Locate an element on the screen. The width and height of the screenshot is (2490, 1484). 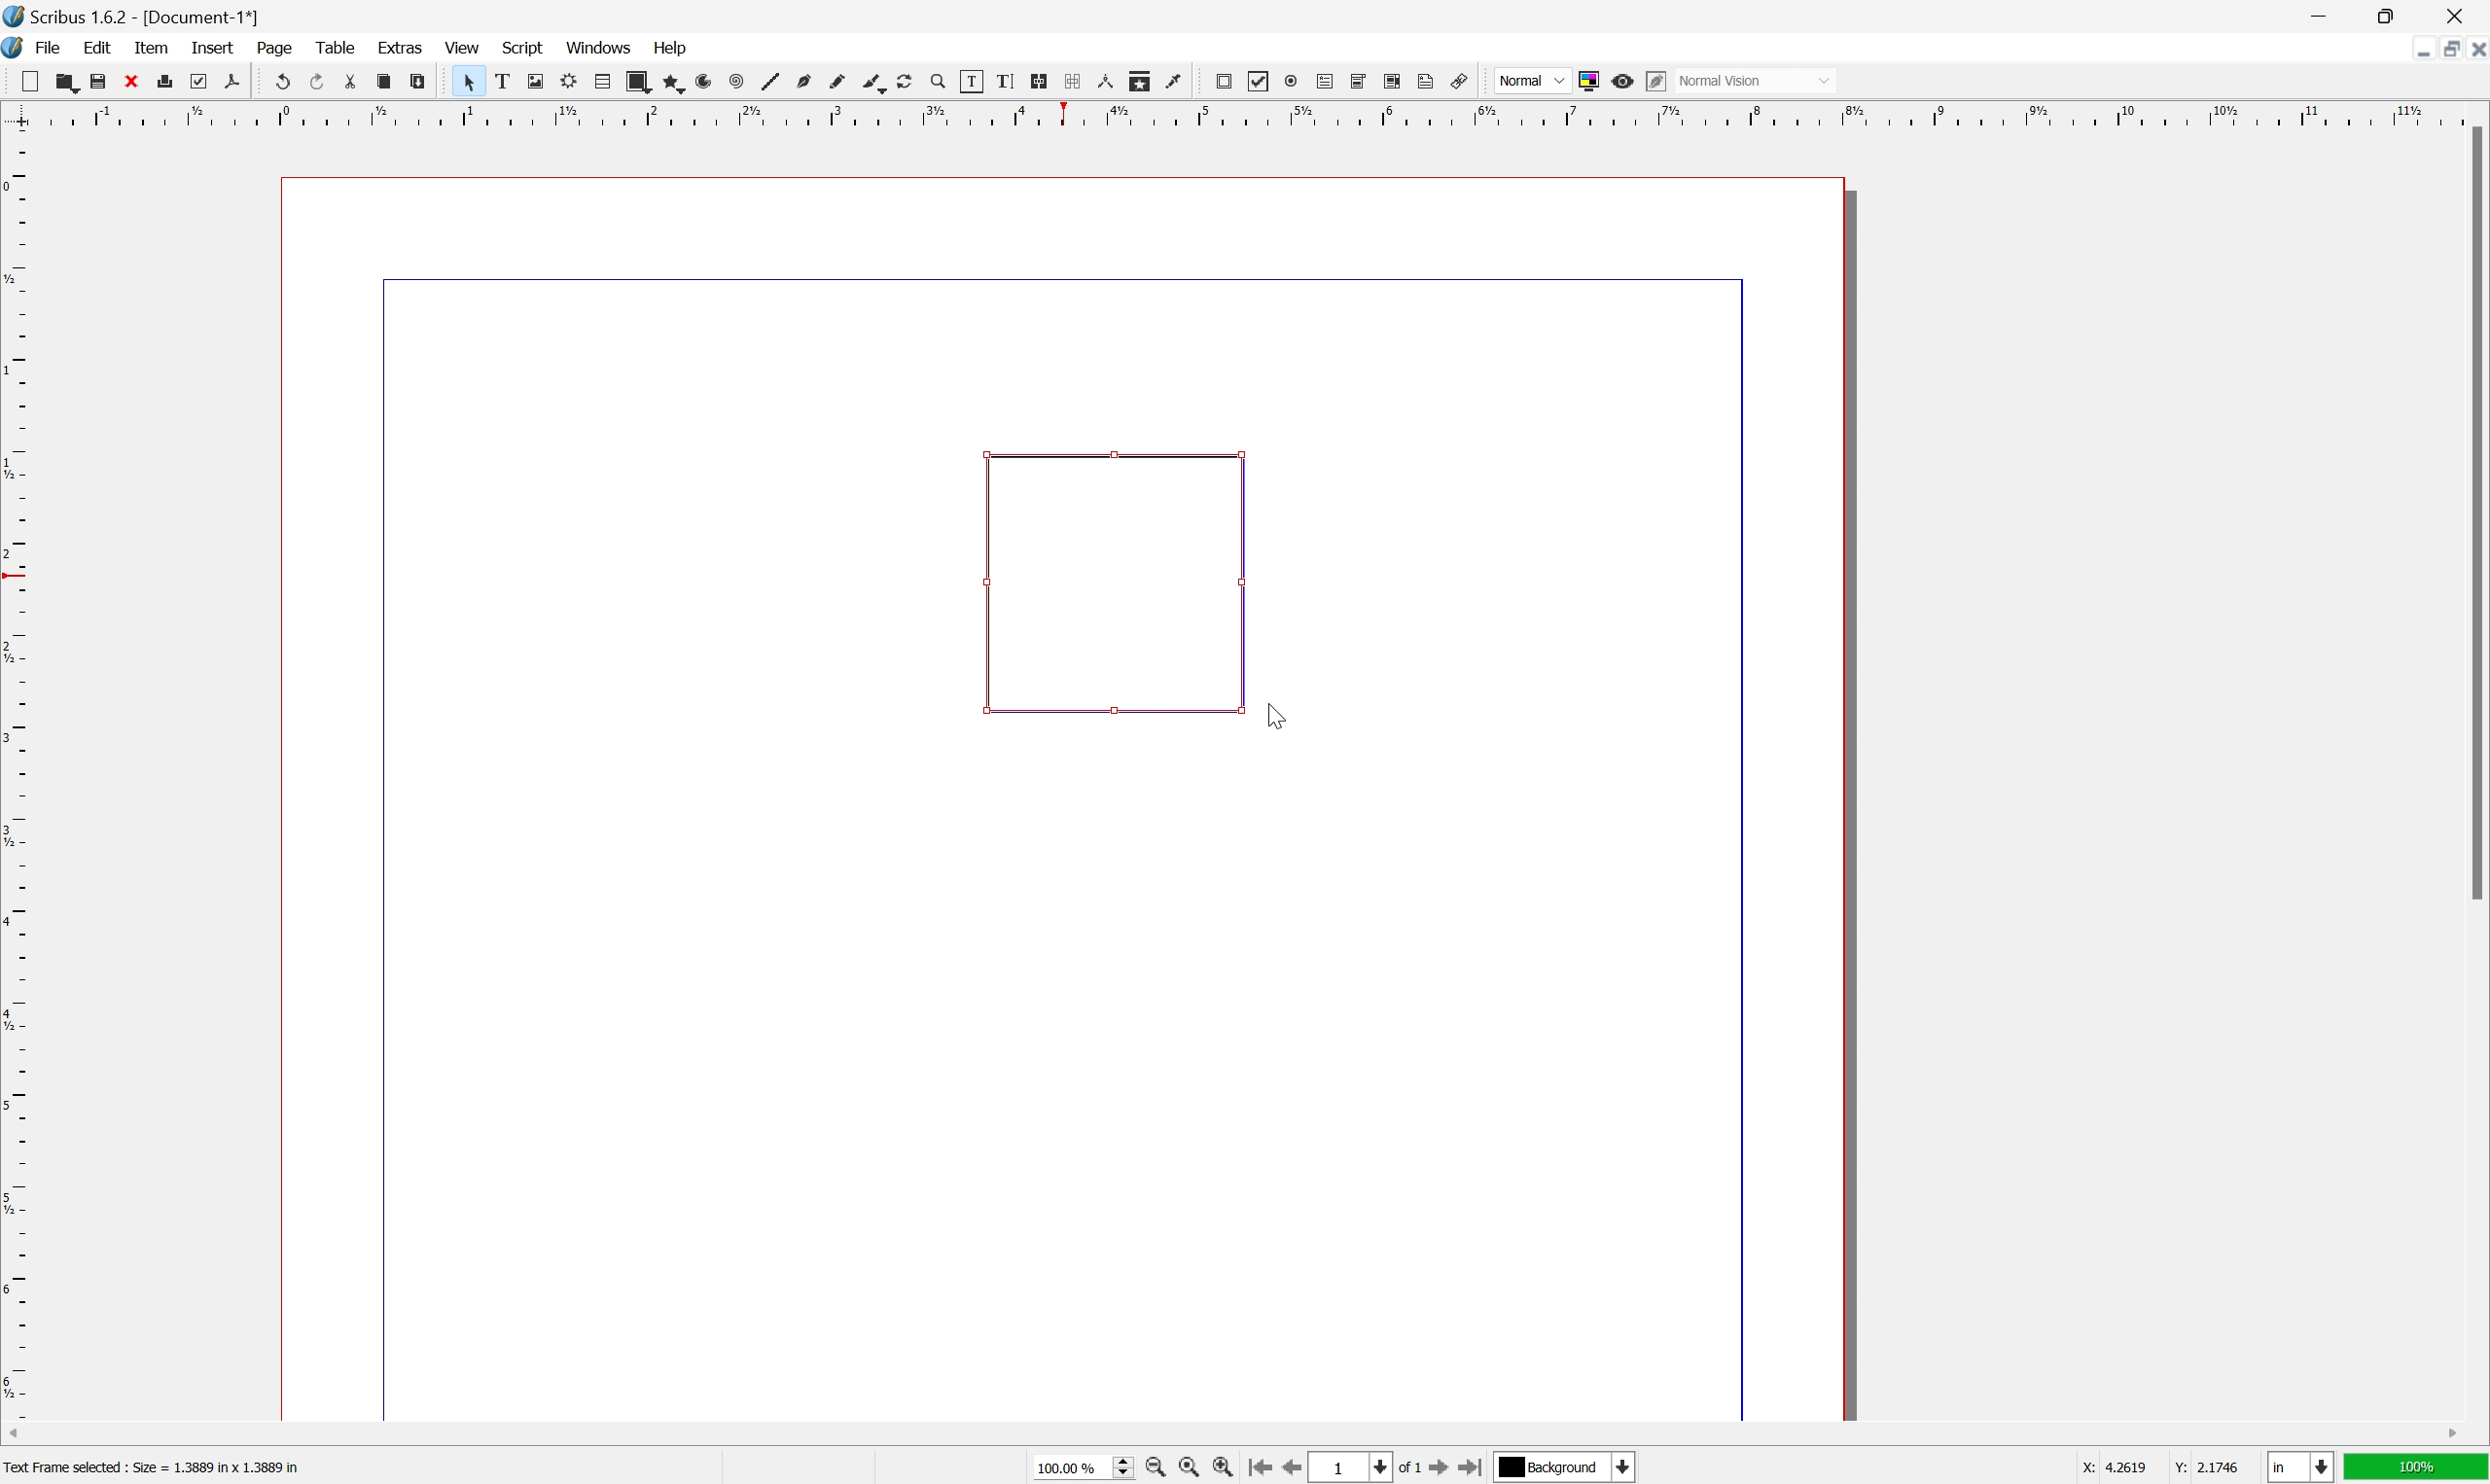
rotate item is located at coordinates (906, 82).